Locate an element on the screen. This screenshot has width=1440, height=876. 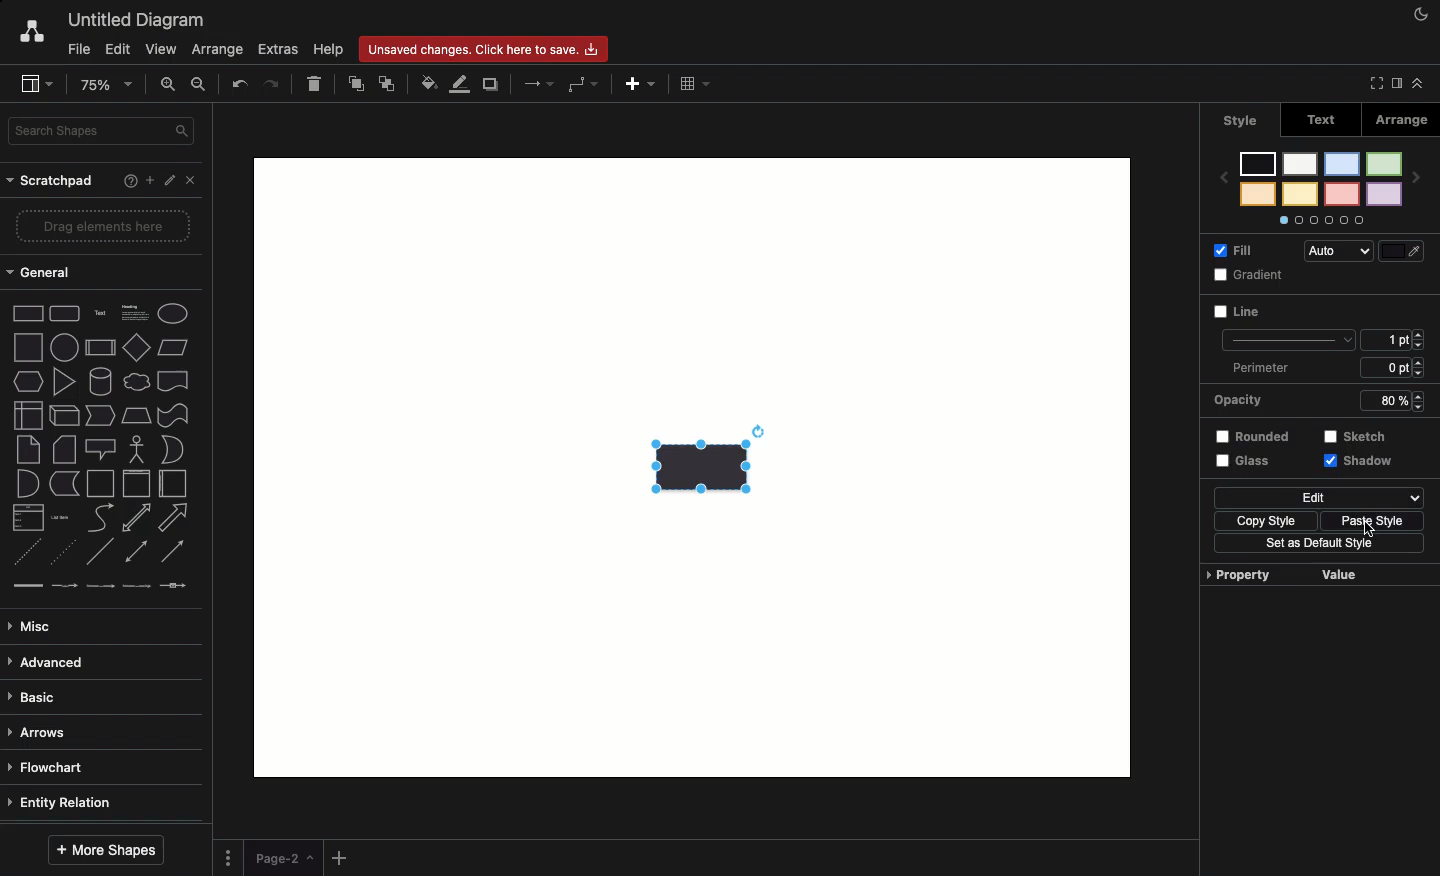
Scratchpad is located at coordinates (49, 184).